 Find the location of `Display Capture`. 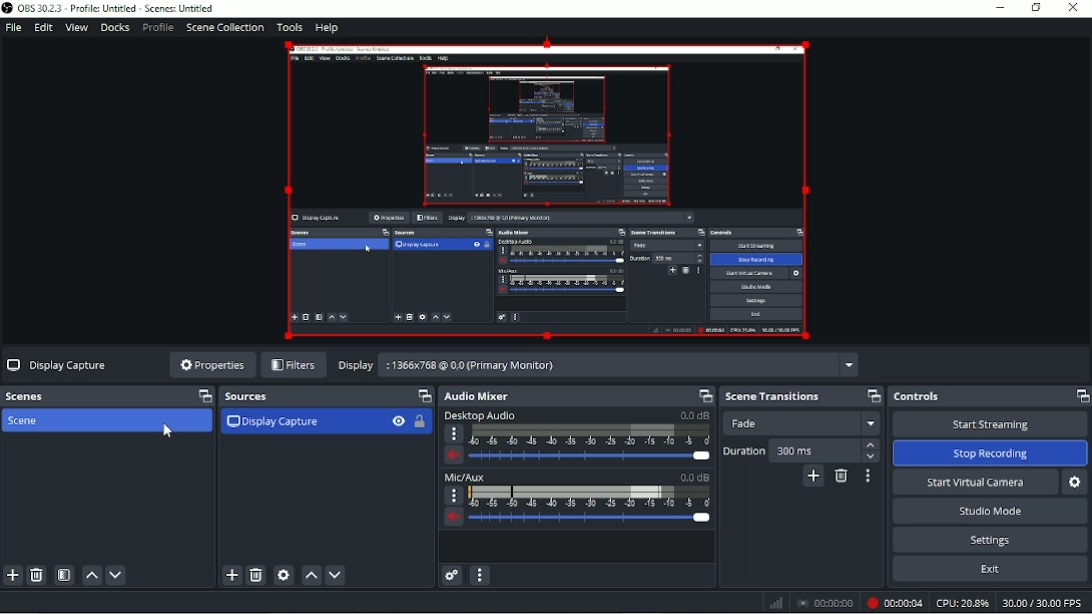

Display Capture is located at coordinates (58, 364).